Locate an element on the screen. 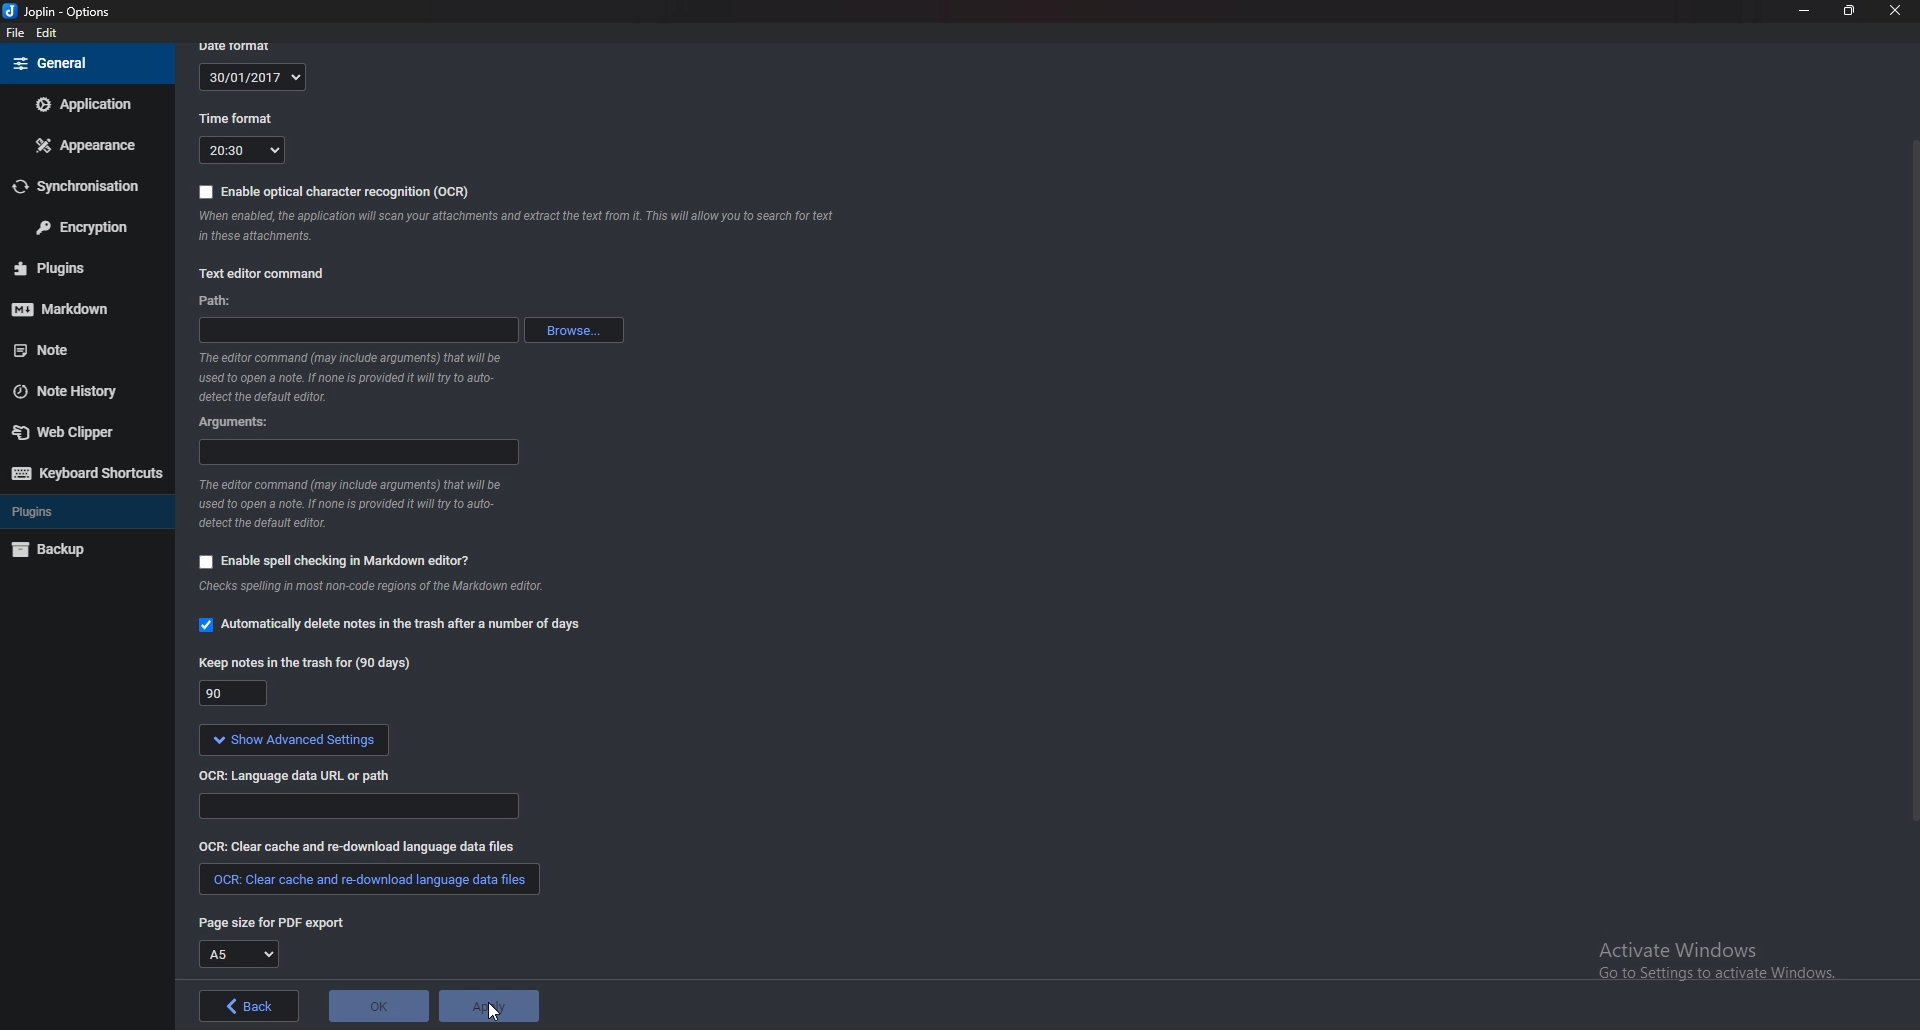  Arguments is located at coordinates (242, 423).